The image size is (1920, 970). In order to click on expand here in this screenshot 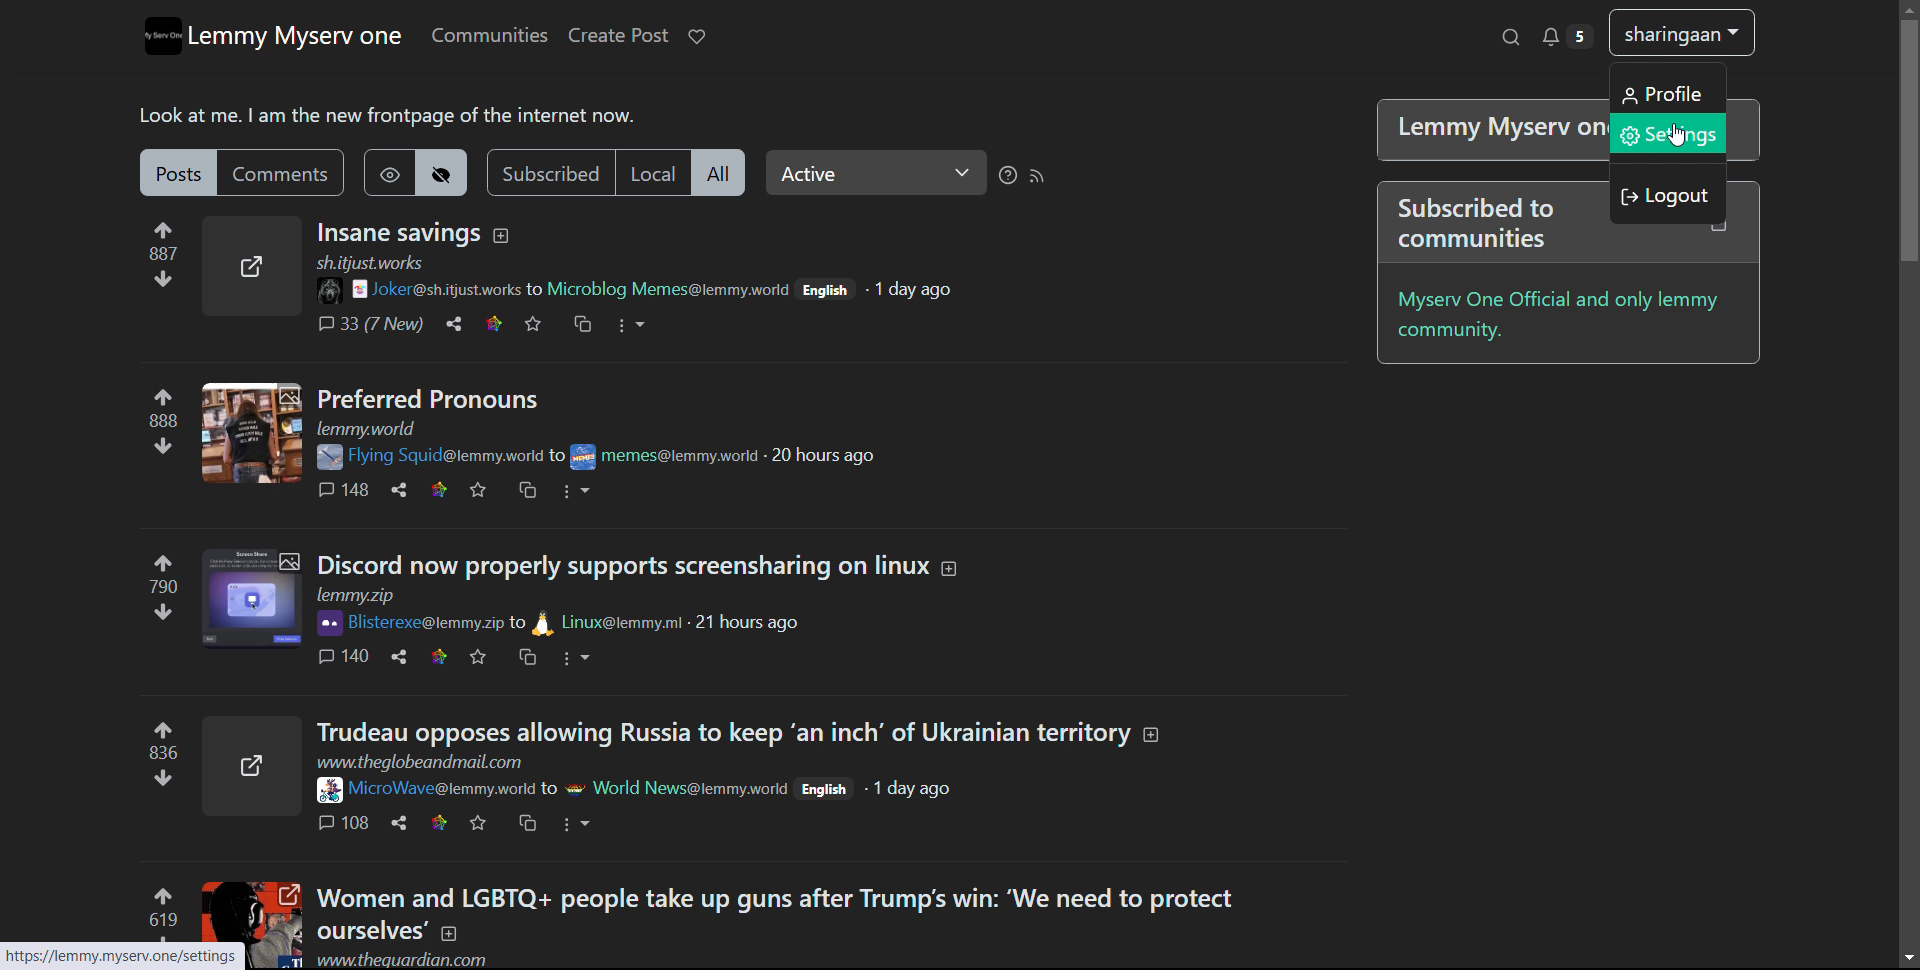, I will do `click(249, 265)`.